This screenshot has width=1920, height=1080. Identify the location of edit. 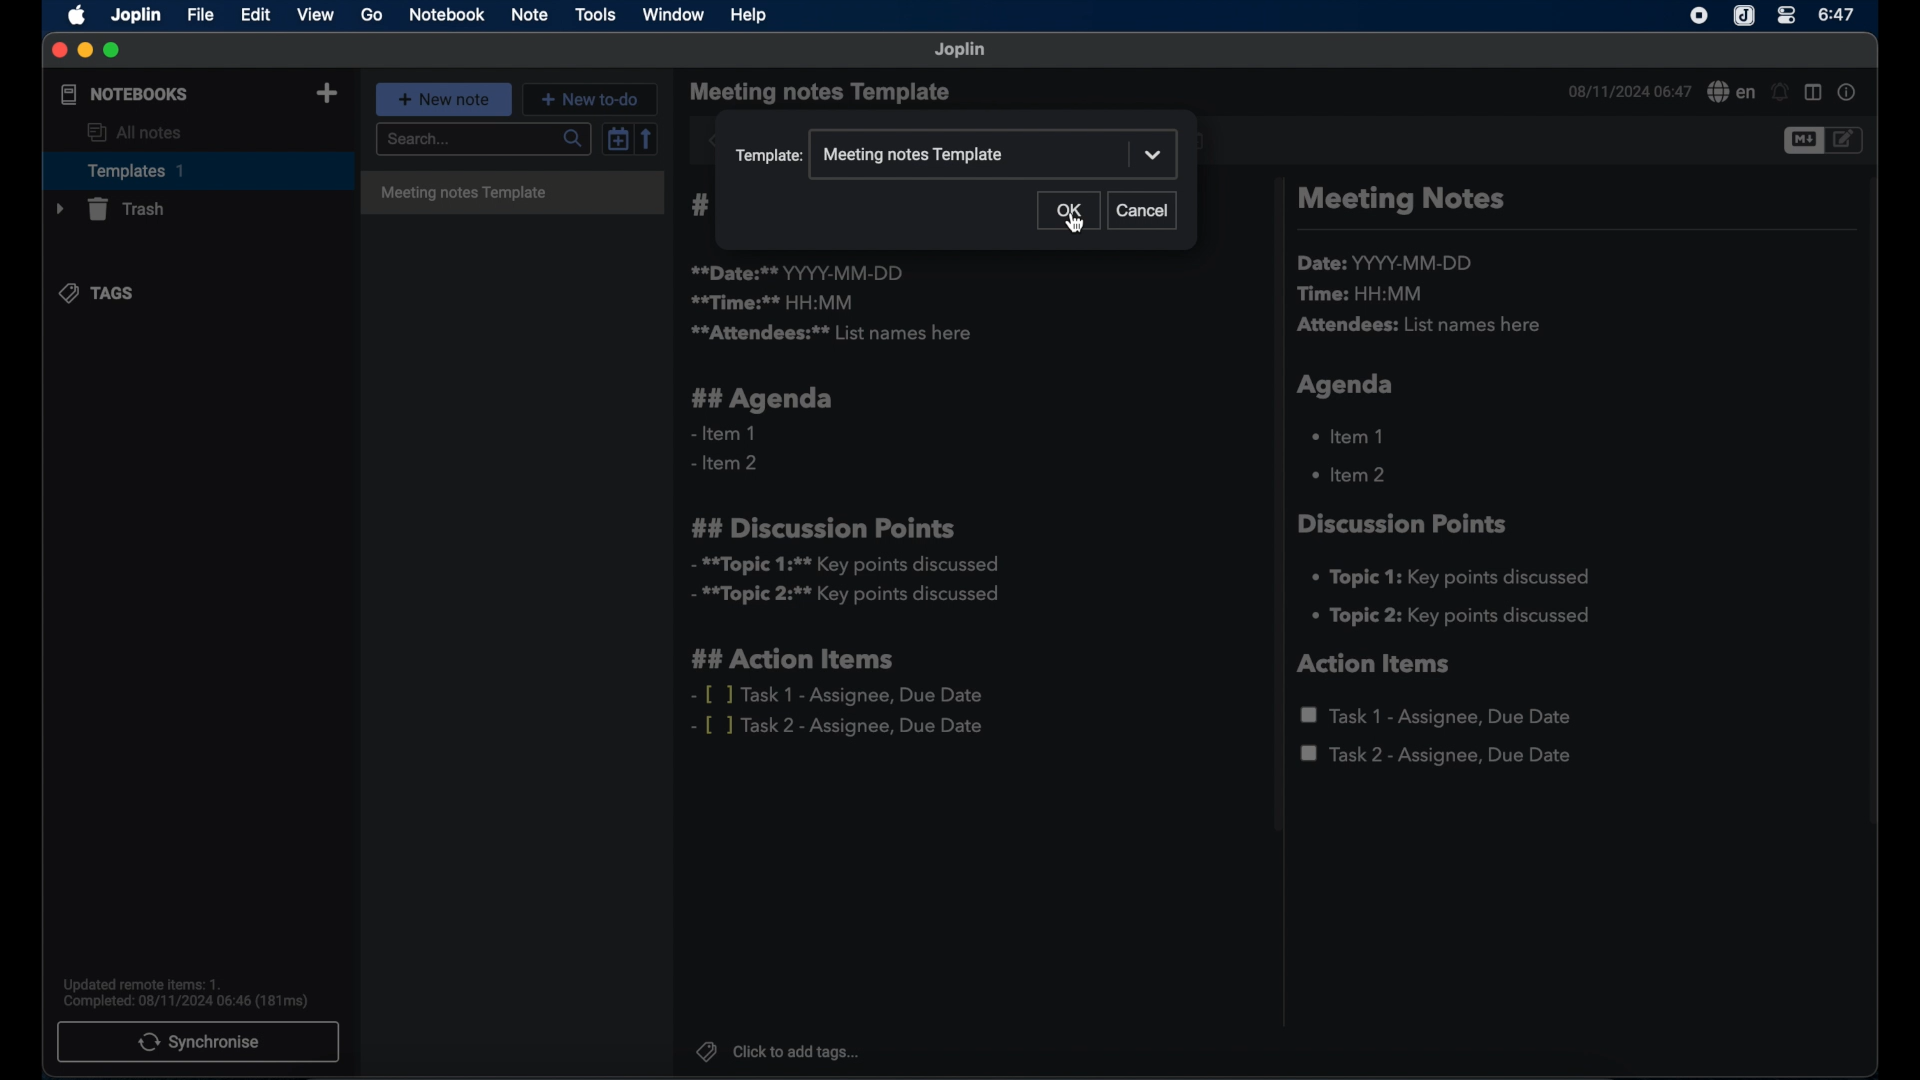
(255, 14).